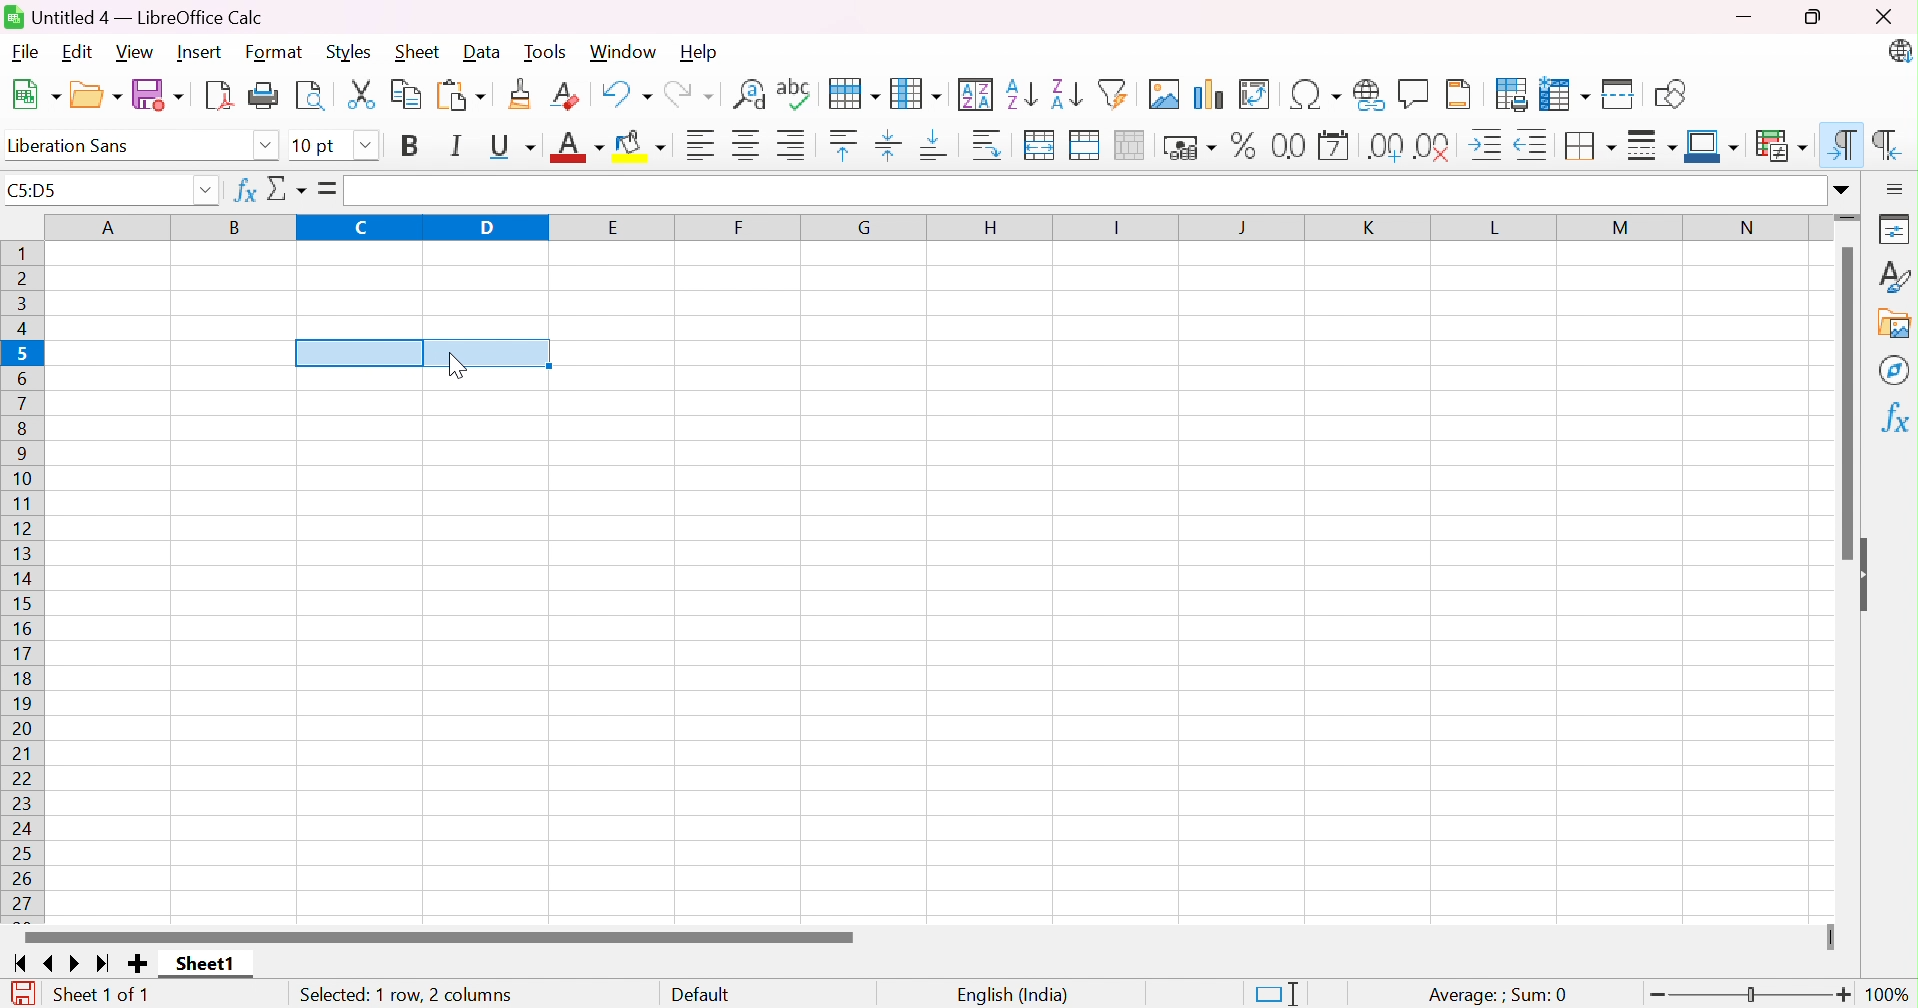 The height and width of the screenshot is (1008, 1918). Describe the element at coordinates (1894, 274) in the screenshot. I see `Styles` at that location.